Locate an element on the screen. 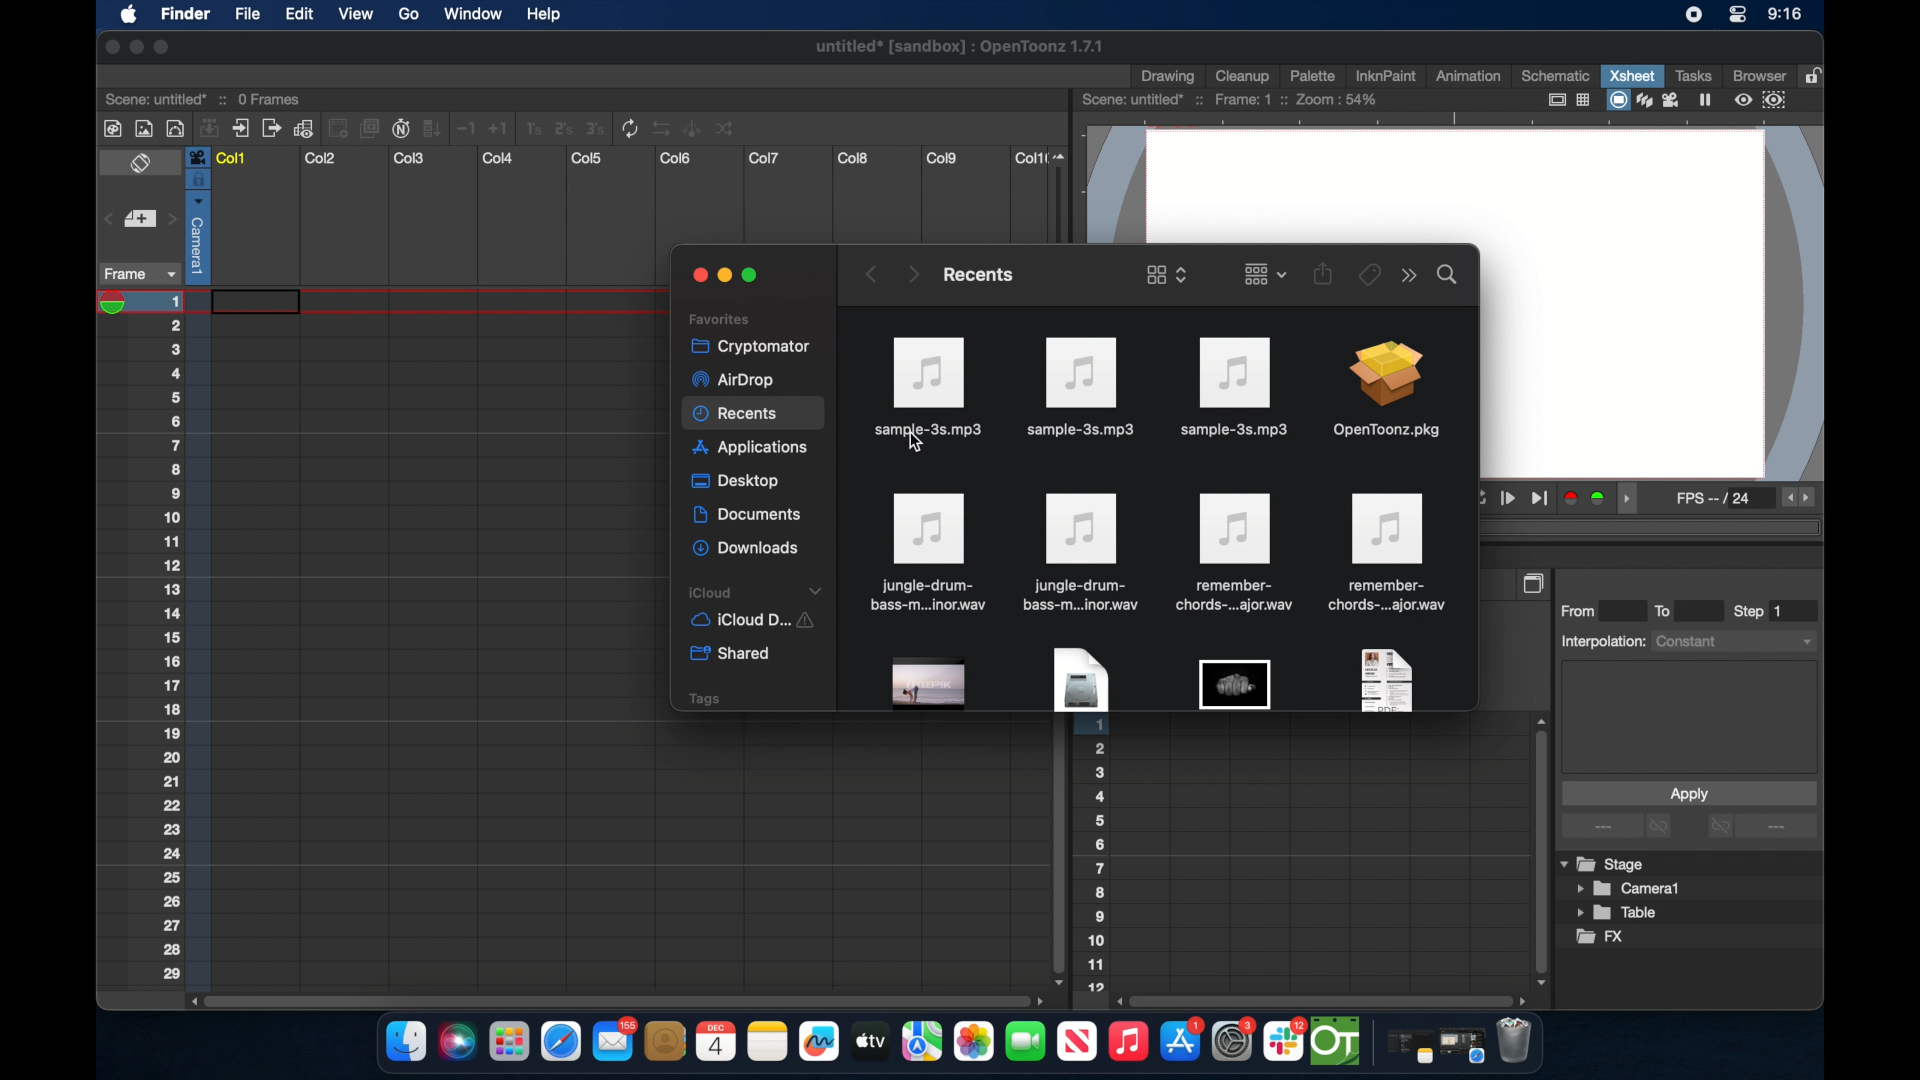 The height and width of the screenshot is (1080, 1920). trash is located at coordinates (1514, 1043).